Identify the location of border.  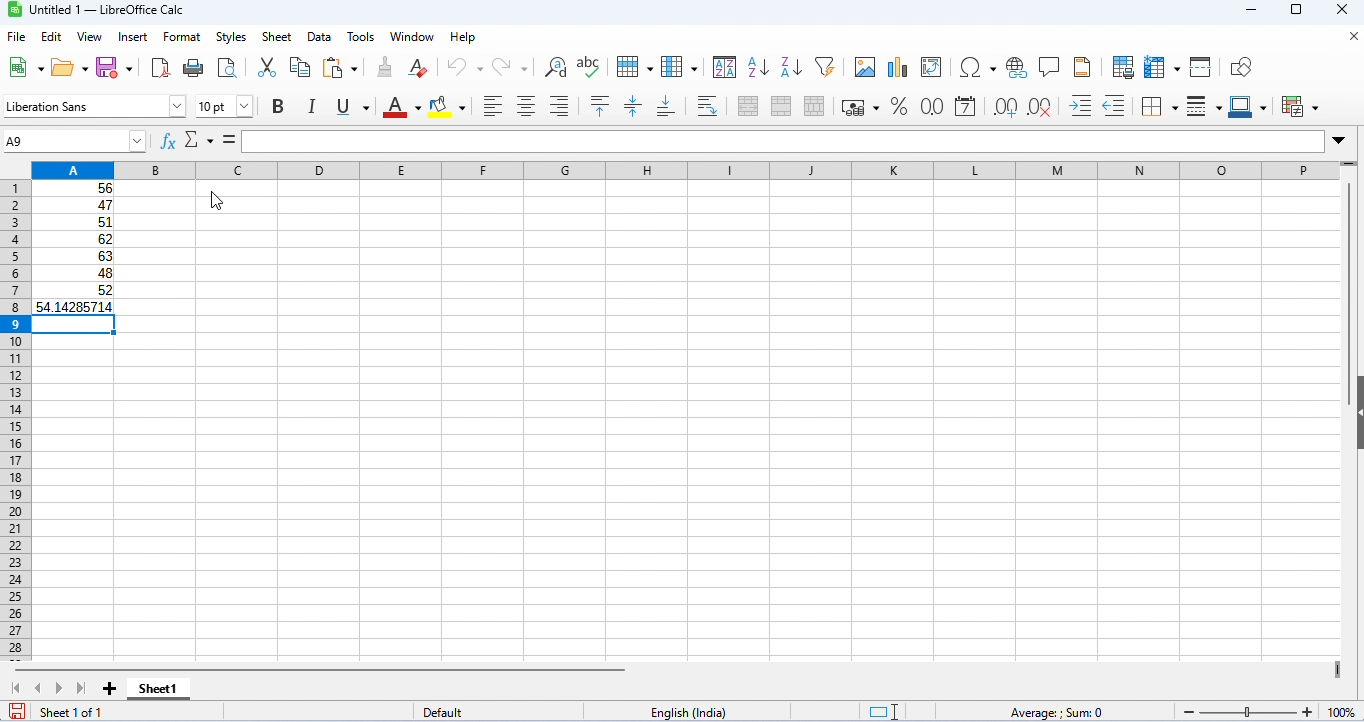
(1159, 106).